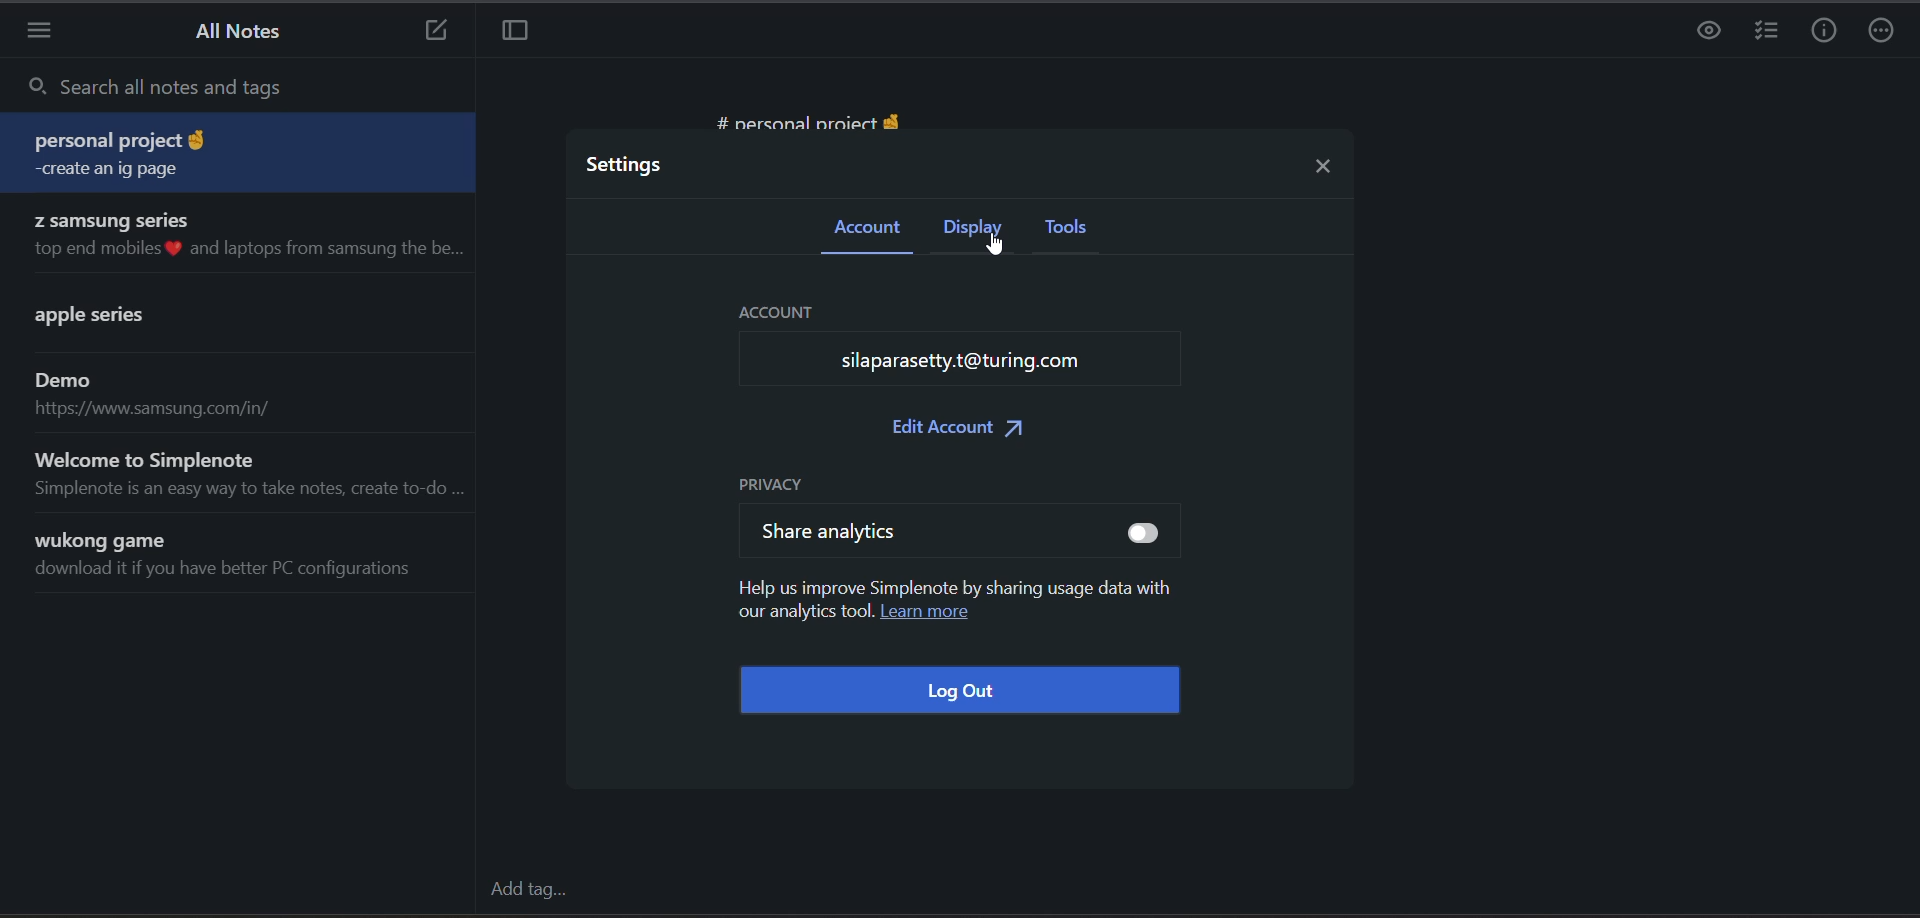 This screenshot has height=918, width=1920. I want to click on tools, so click(1091, 234).